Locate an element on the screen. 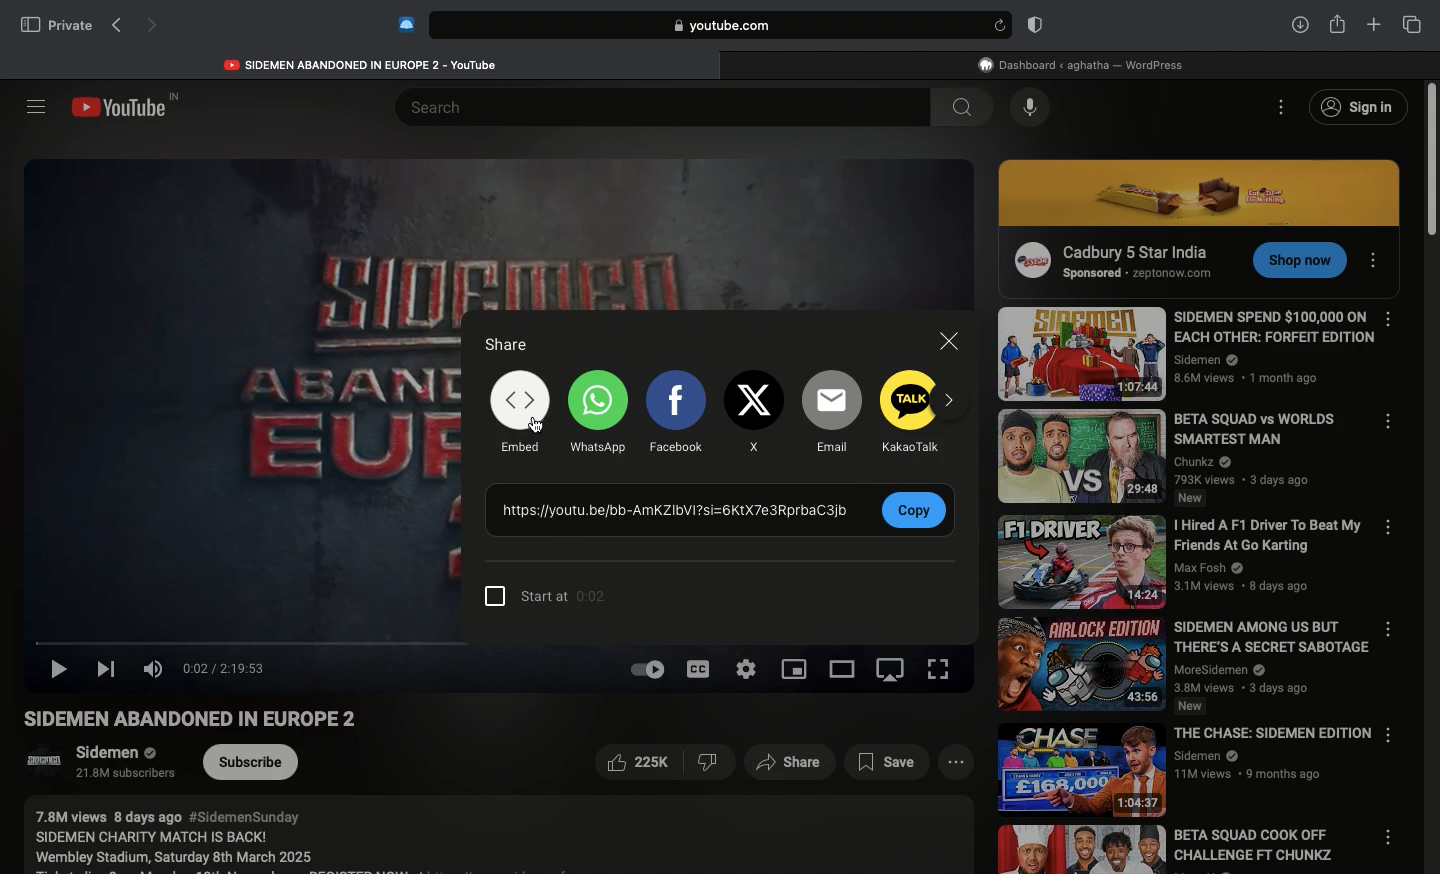  Share is located at coordinates (791, 763).